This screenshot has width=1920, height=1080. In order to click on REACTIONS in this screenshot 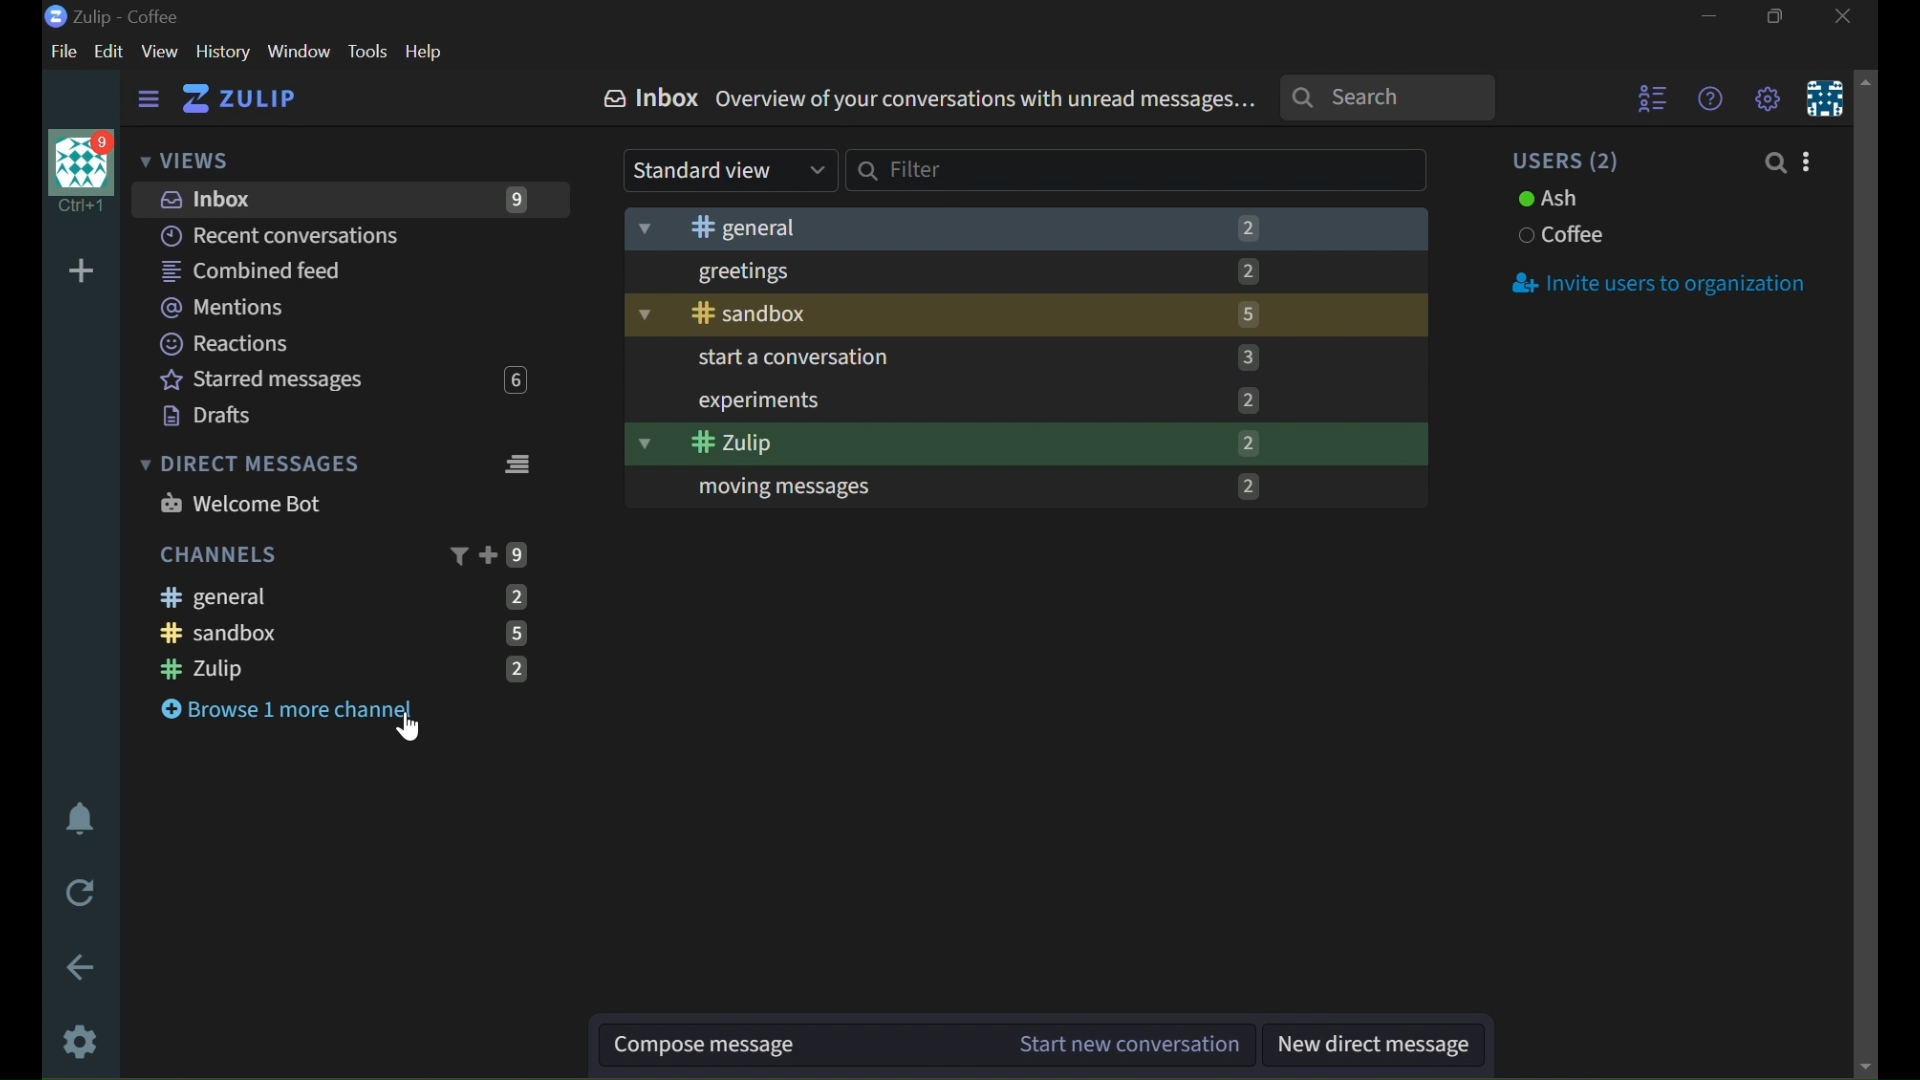, I will do `click(322, 343)`.